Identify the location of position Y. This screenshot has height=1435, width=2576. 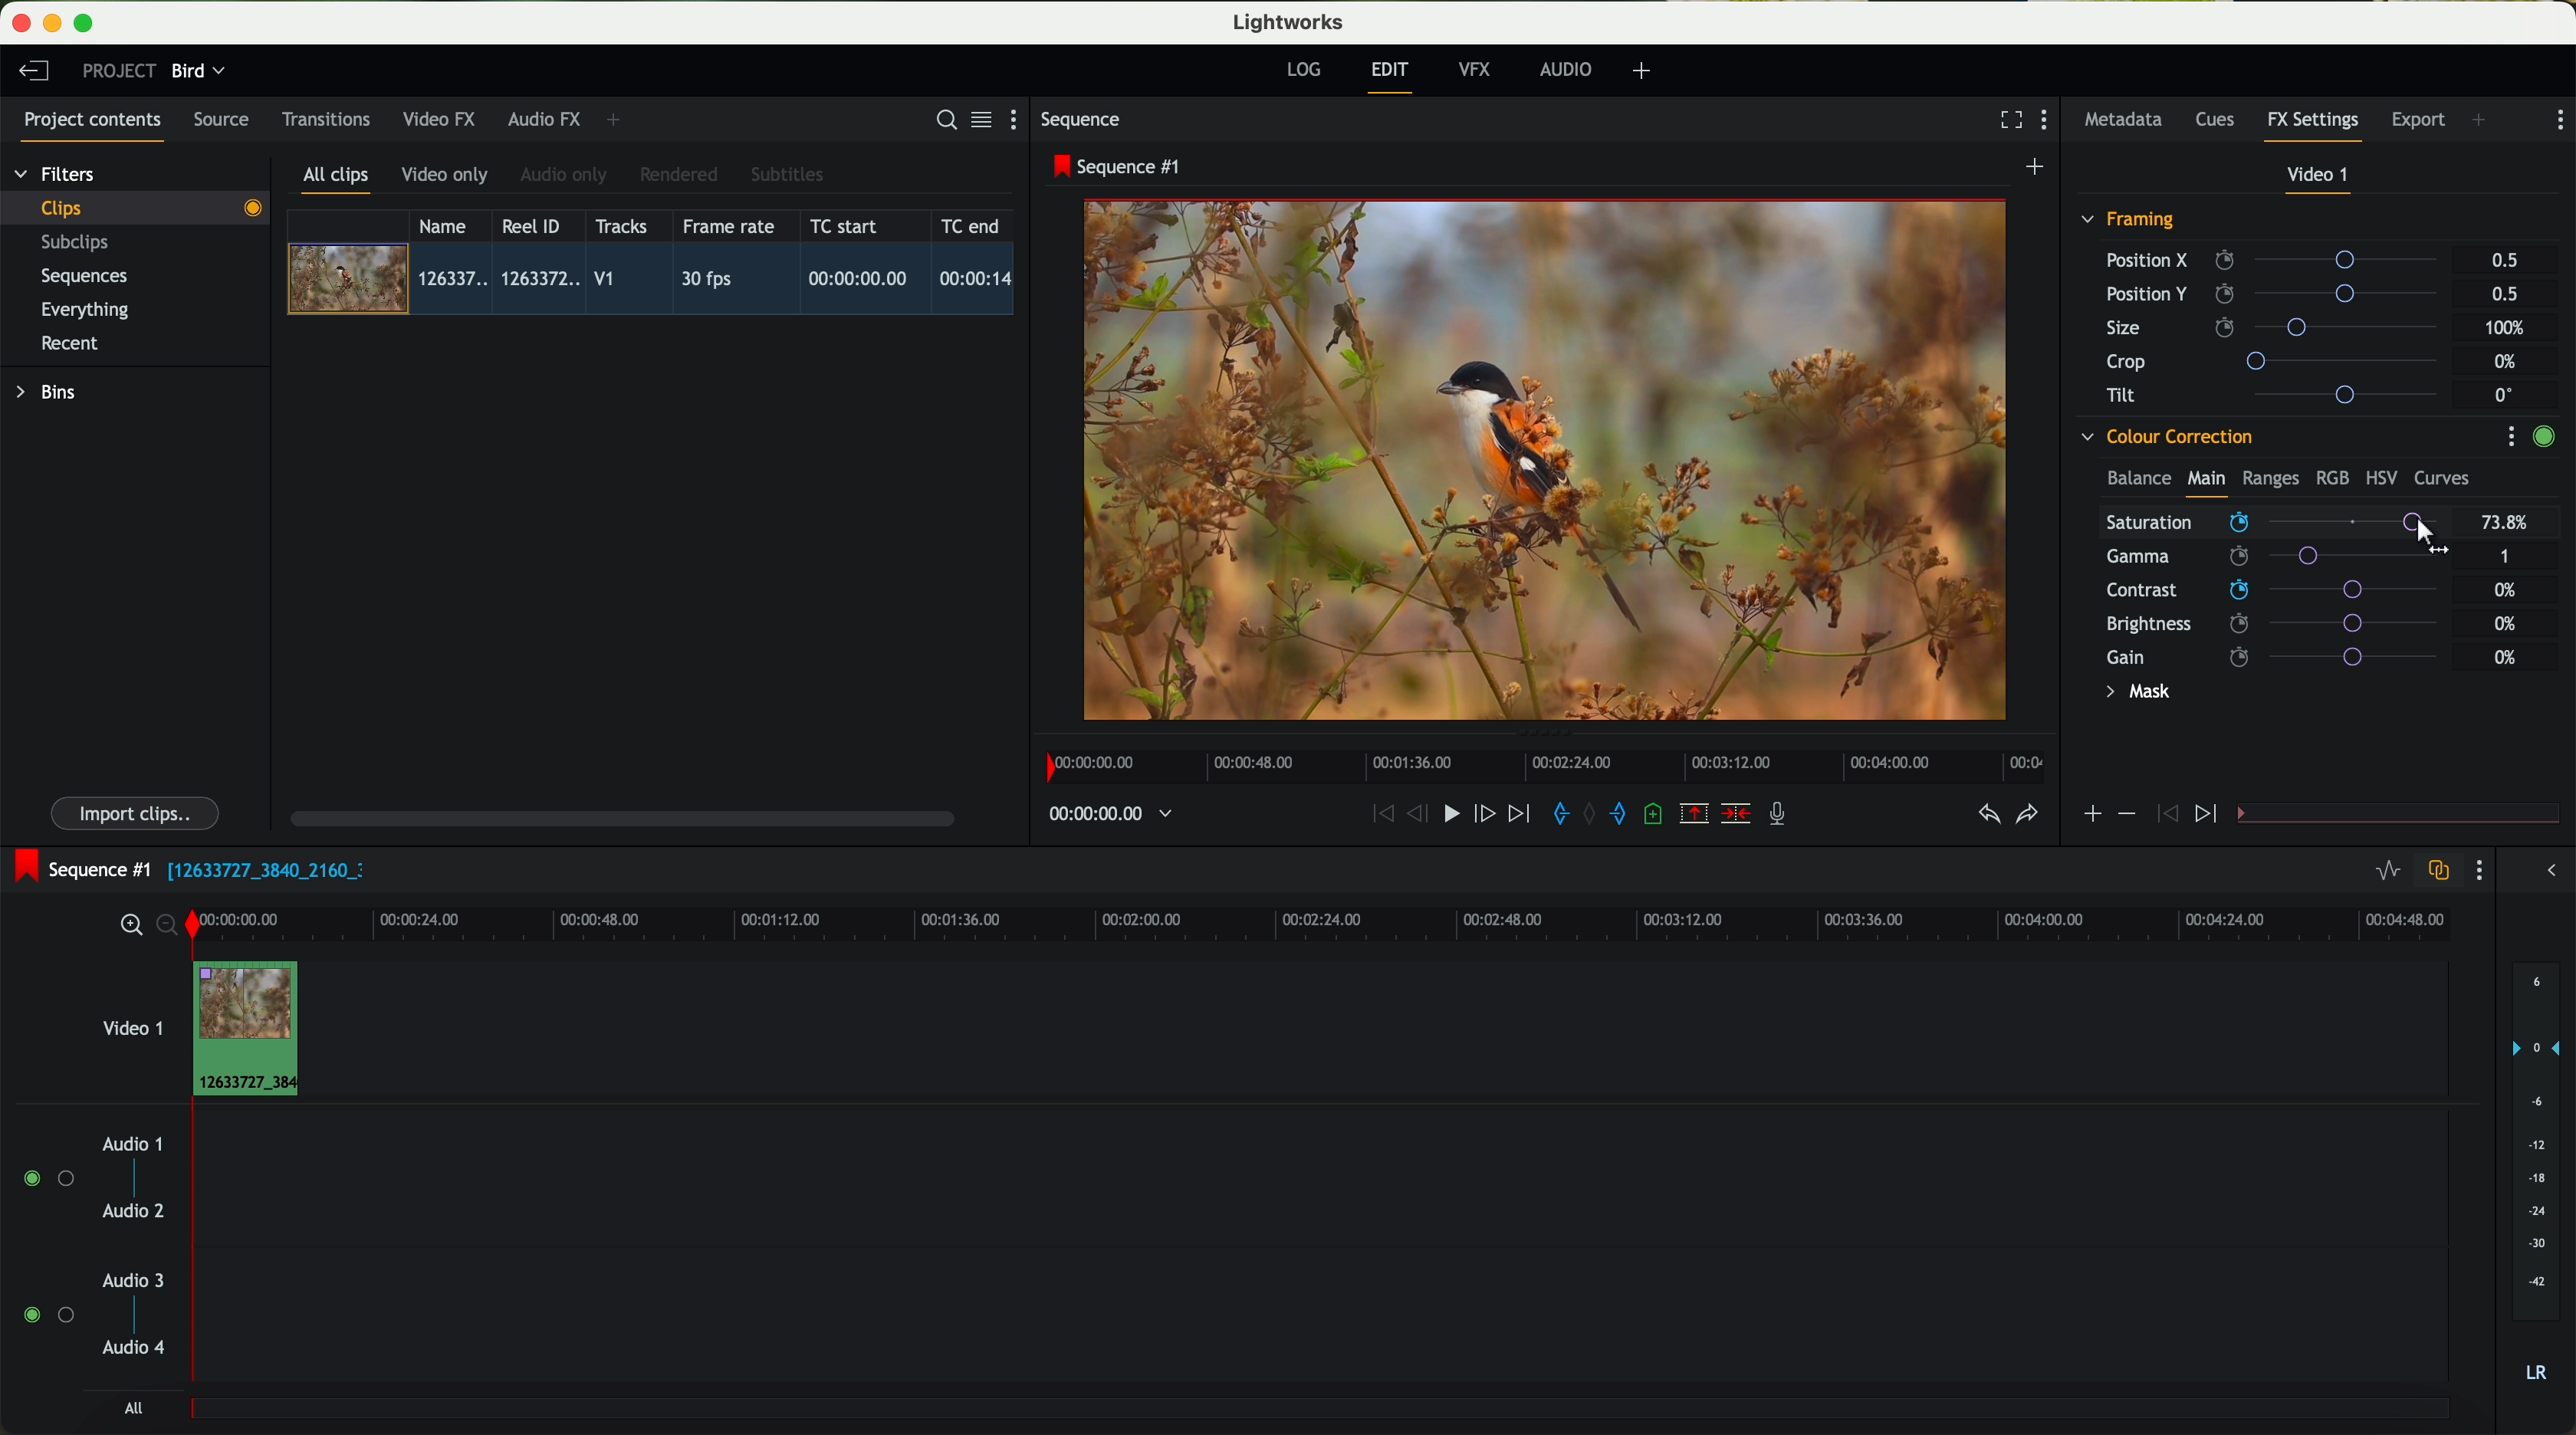
(2280, 293).